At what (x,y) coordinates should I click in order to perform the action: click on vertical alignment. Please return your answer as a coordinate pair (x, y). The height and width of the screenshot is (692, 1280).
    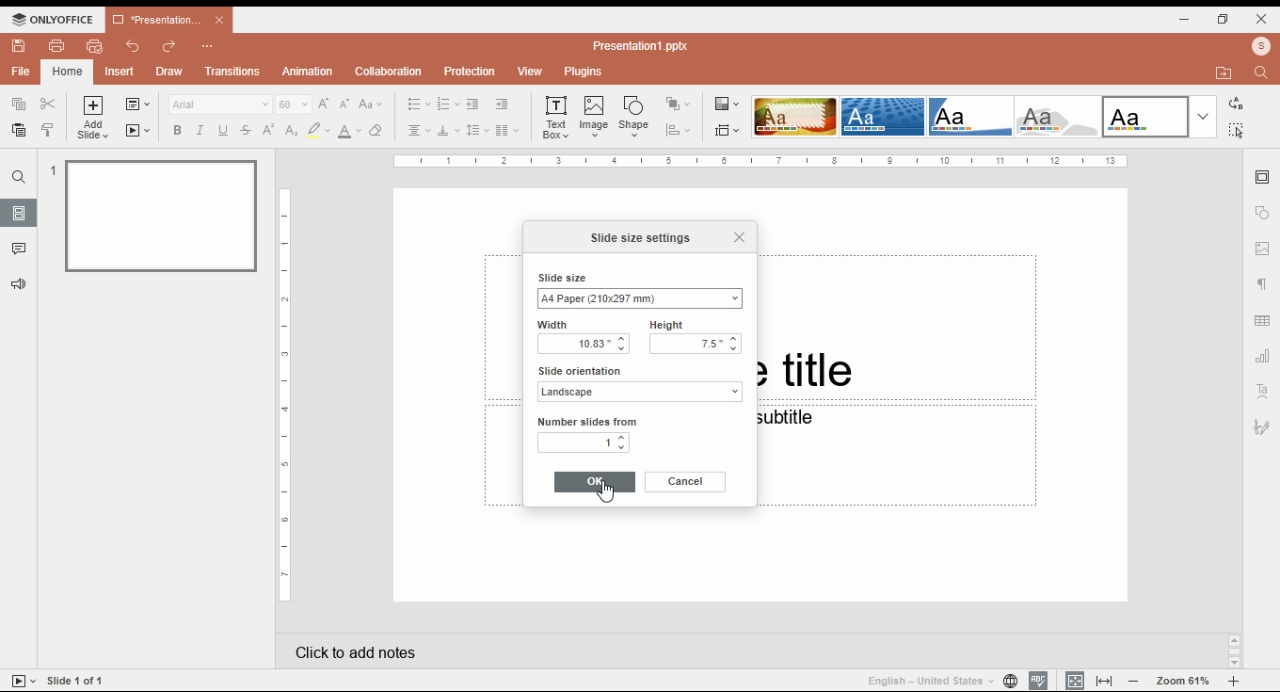
    Looking at the image, I should click on (448, 133).